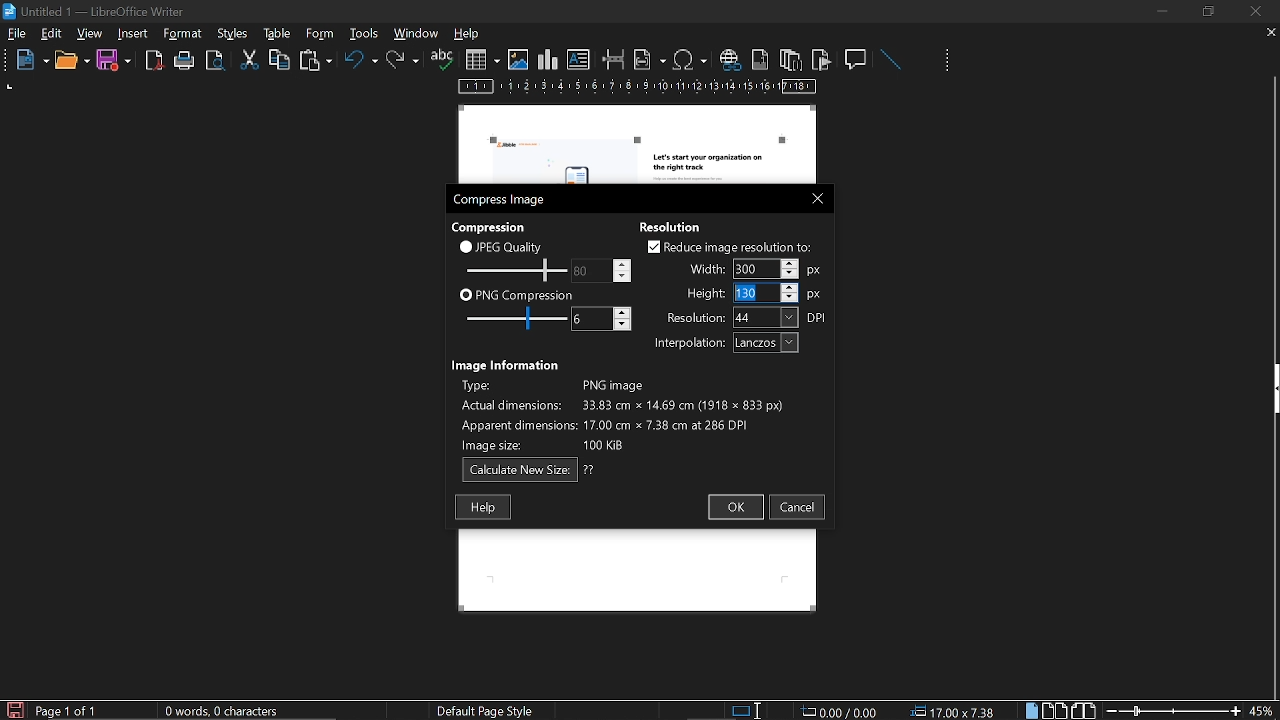 This screenshot has height=720, width=1280. I want to click on multiple page view, so click(1055, 711).